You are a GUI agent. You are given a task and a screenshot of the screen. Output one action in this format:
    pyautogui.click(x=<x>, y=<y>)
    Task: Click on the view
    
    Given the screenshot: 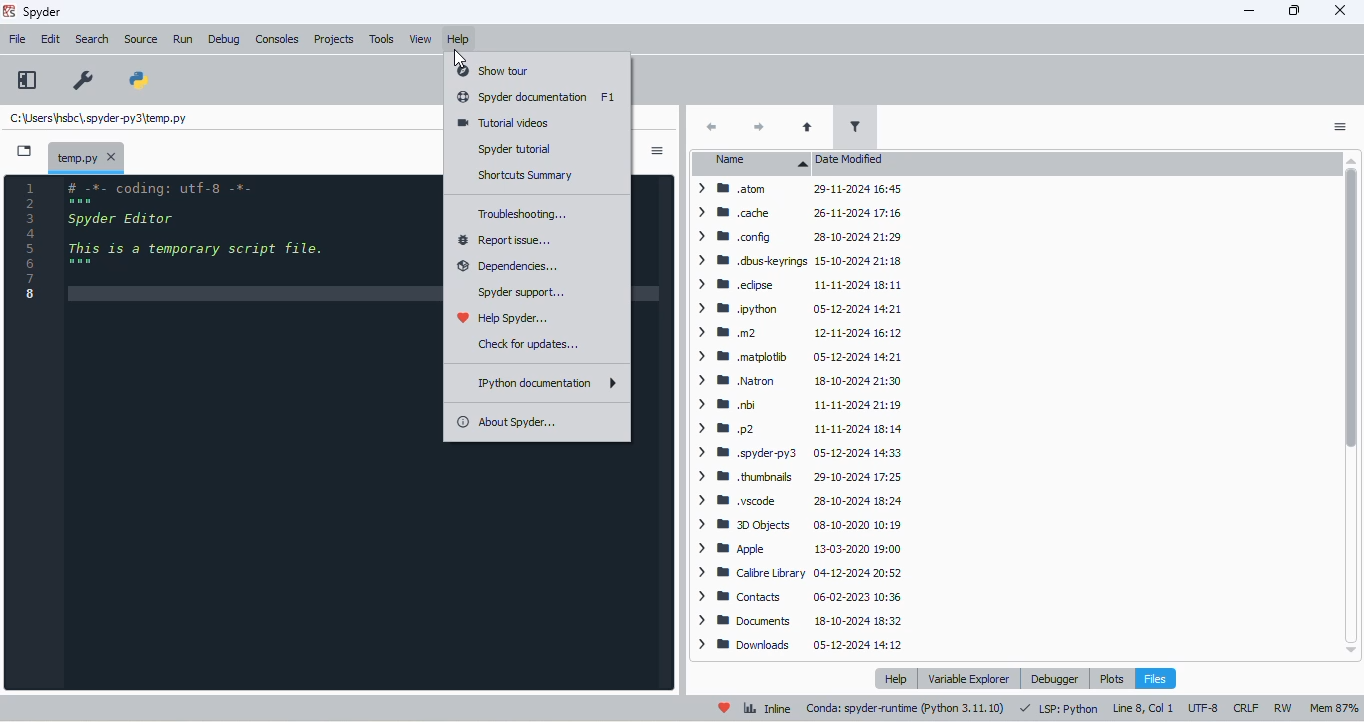 What is the action you would take?
    pyautogui.click(x=421, y=39)
    